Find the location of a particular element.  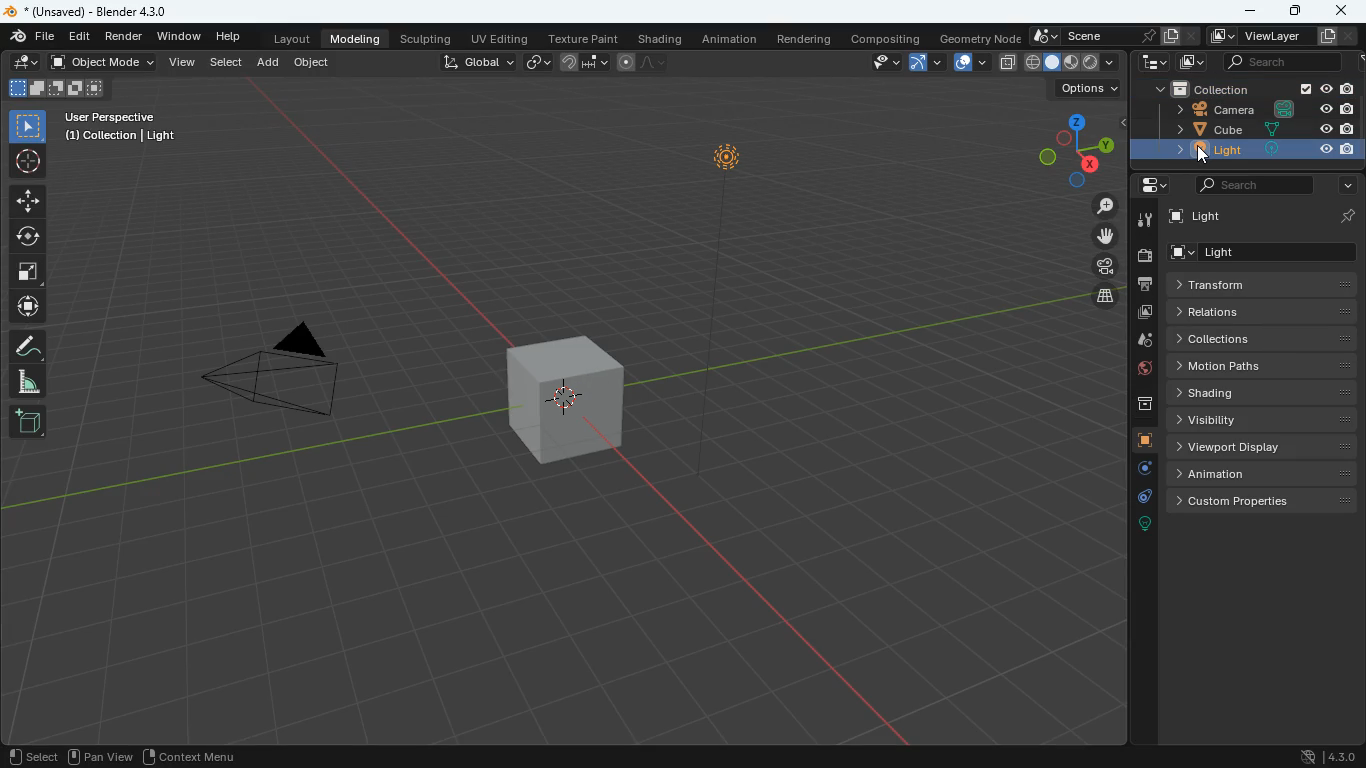

User Perspective (1) Collection is located at coordinates (119, 126).